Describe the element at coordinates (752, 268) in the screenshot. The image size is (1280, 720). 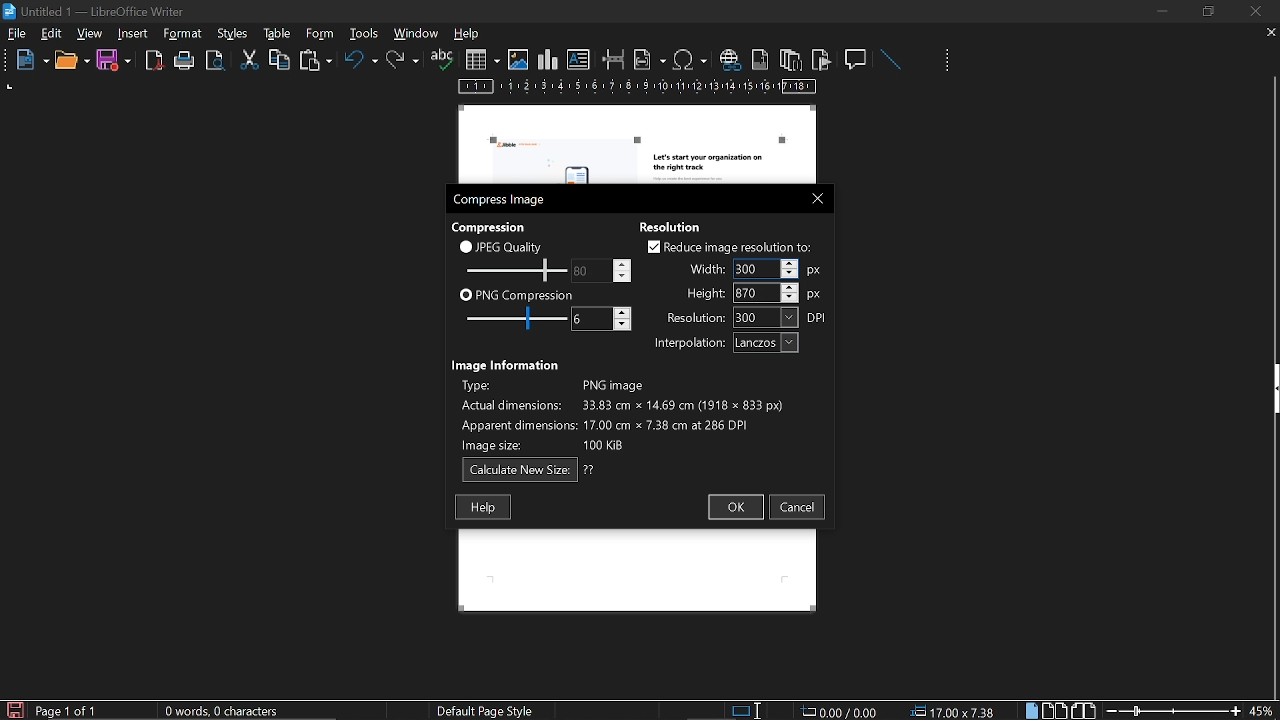
I see `width change` at that location.